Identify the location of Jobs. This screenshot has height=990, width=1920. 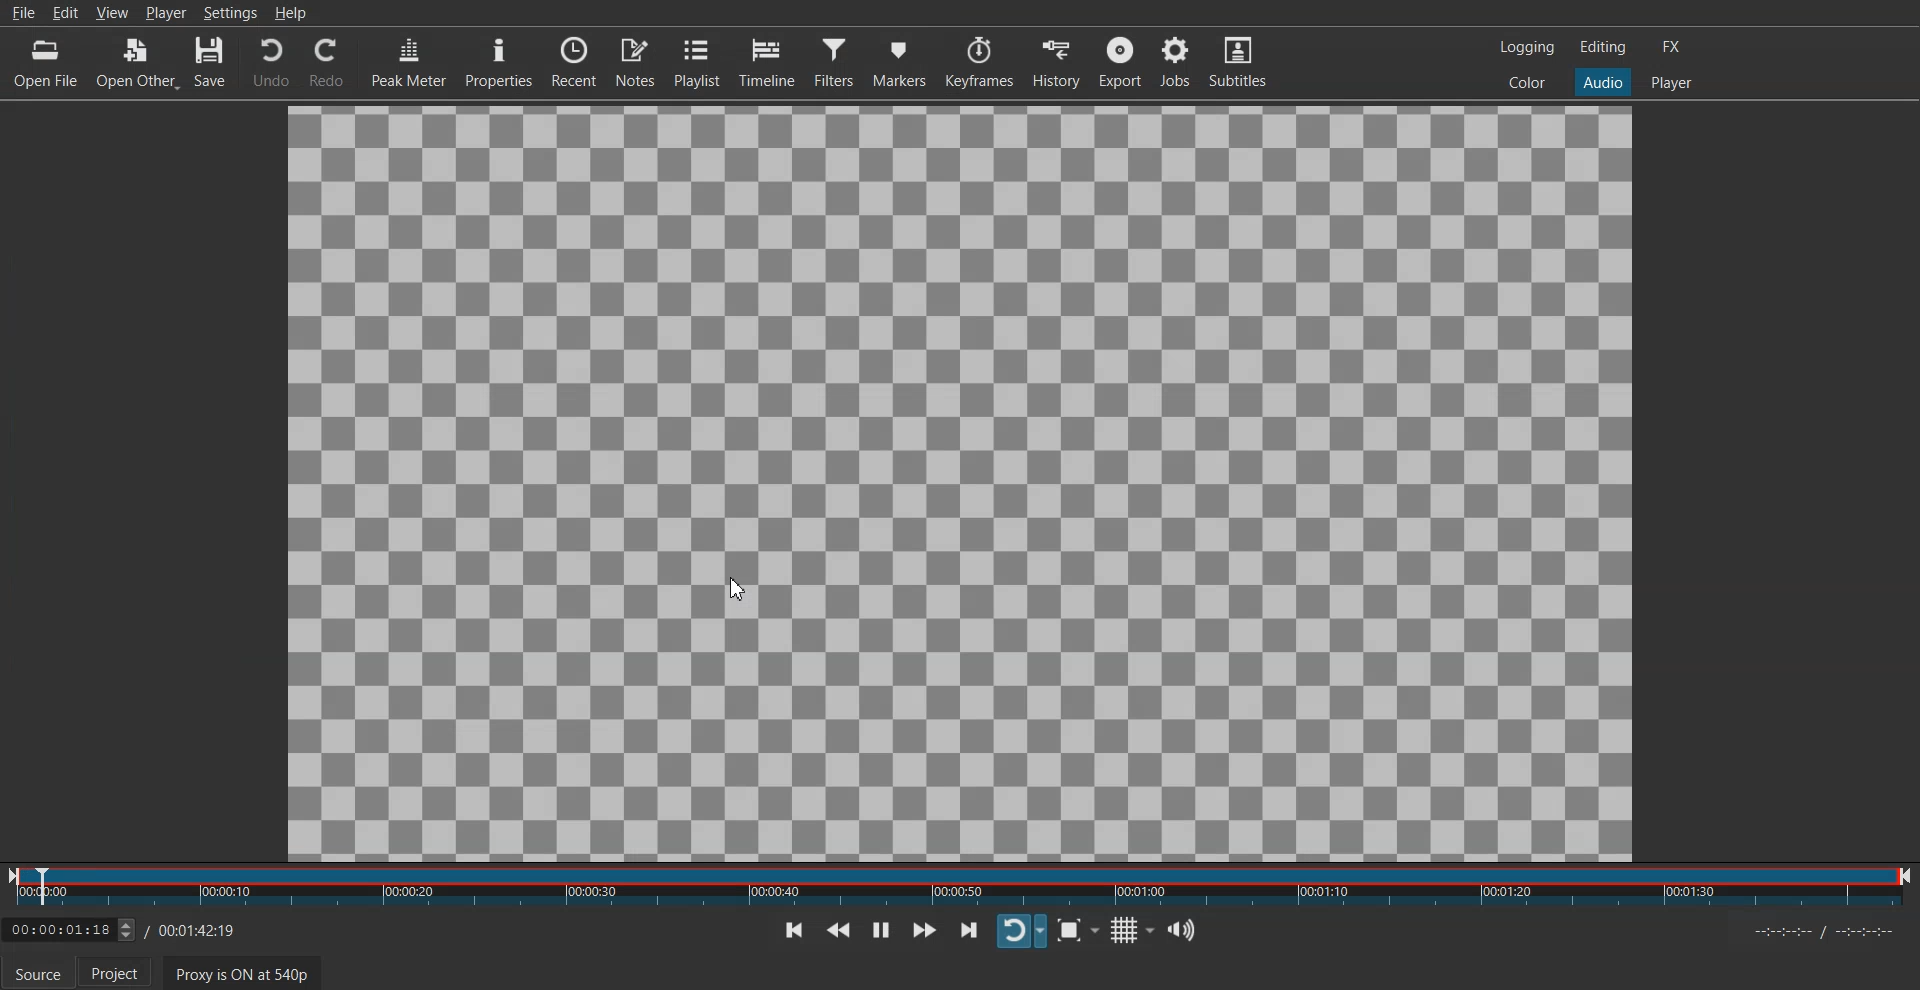
(1176, 62).